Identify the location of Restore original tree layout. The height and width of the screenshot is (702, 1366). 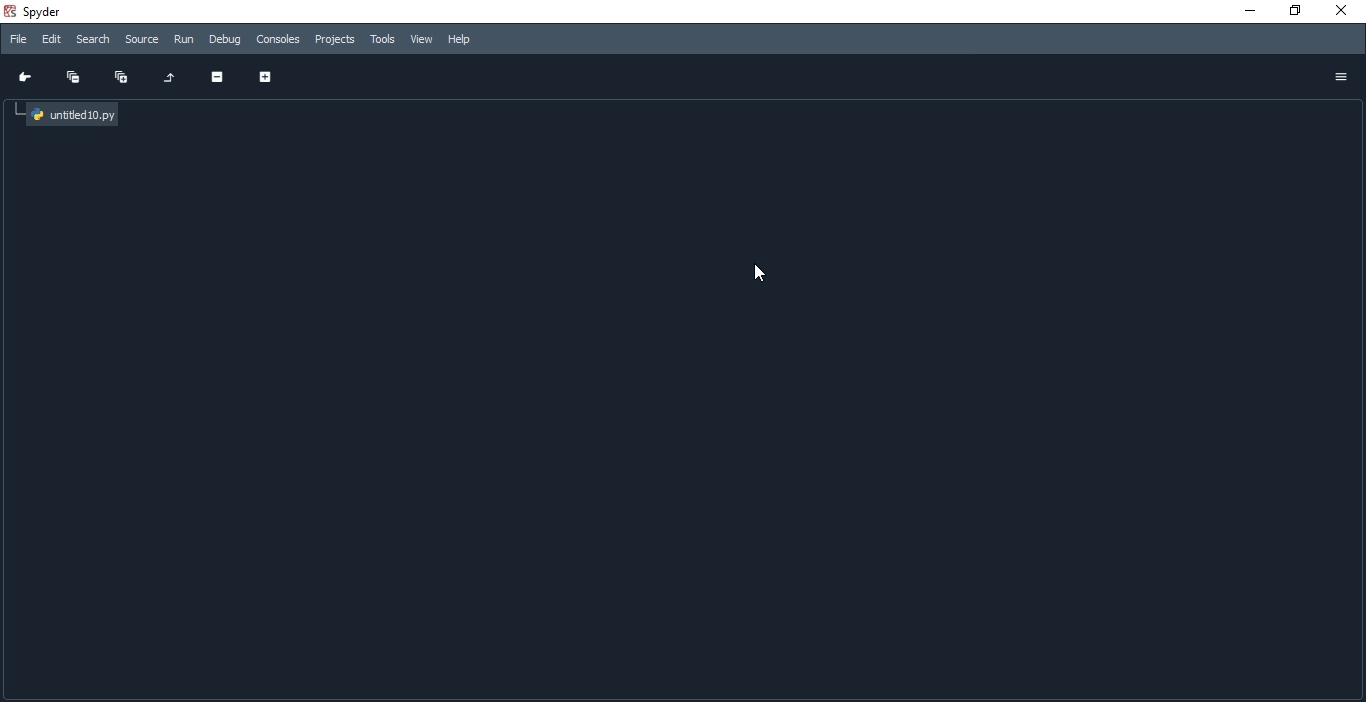
(171, 75).